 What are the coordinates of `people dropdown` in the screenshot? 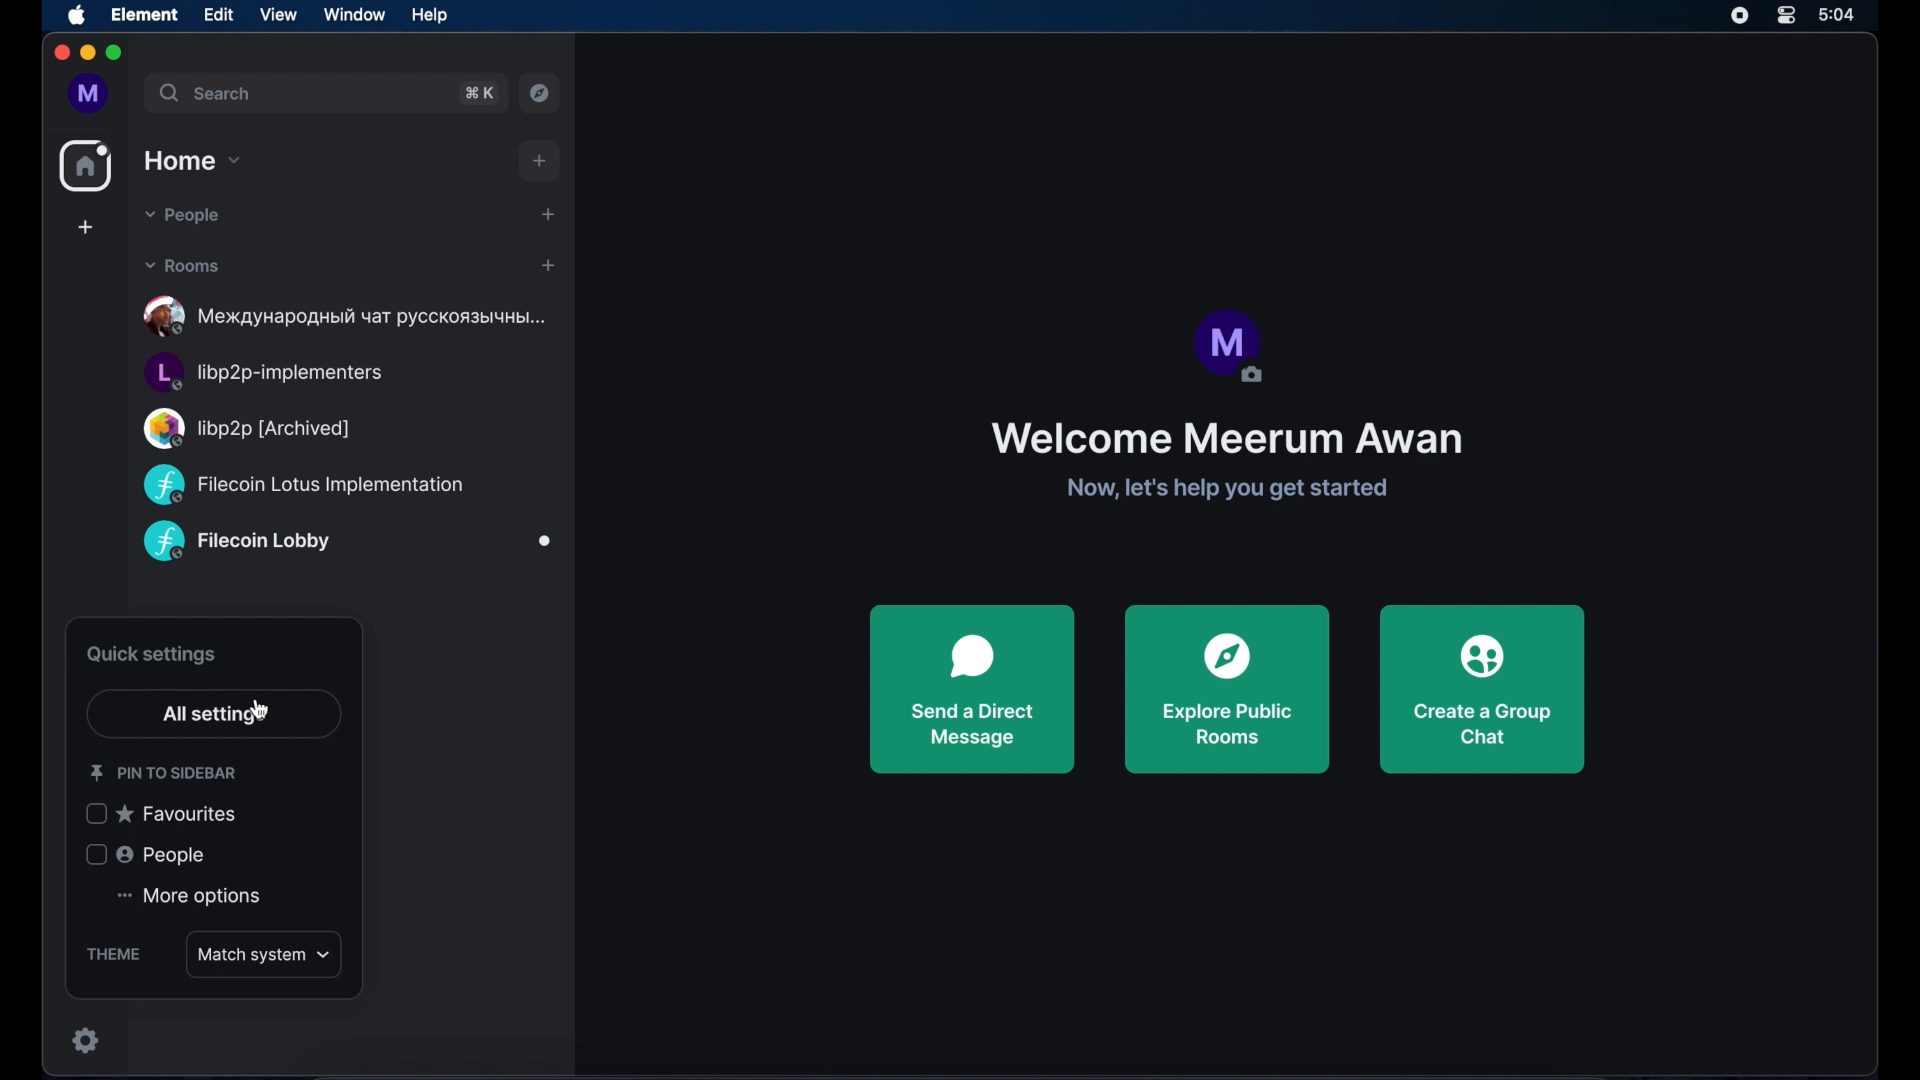 It's located at (181, 216).